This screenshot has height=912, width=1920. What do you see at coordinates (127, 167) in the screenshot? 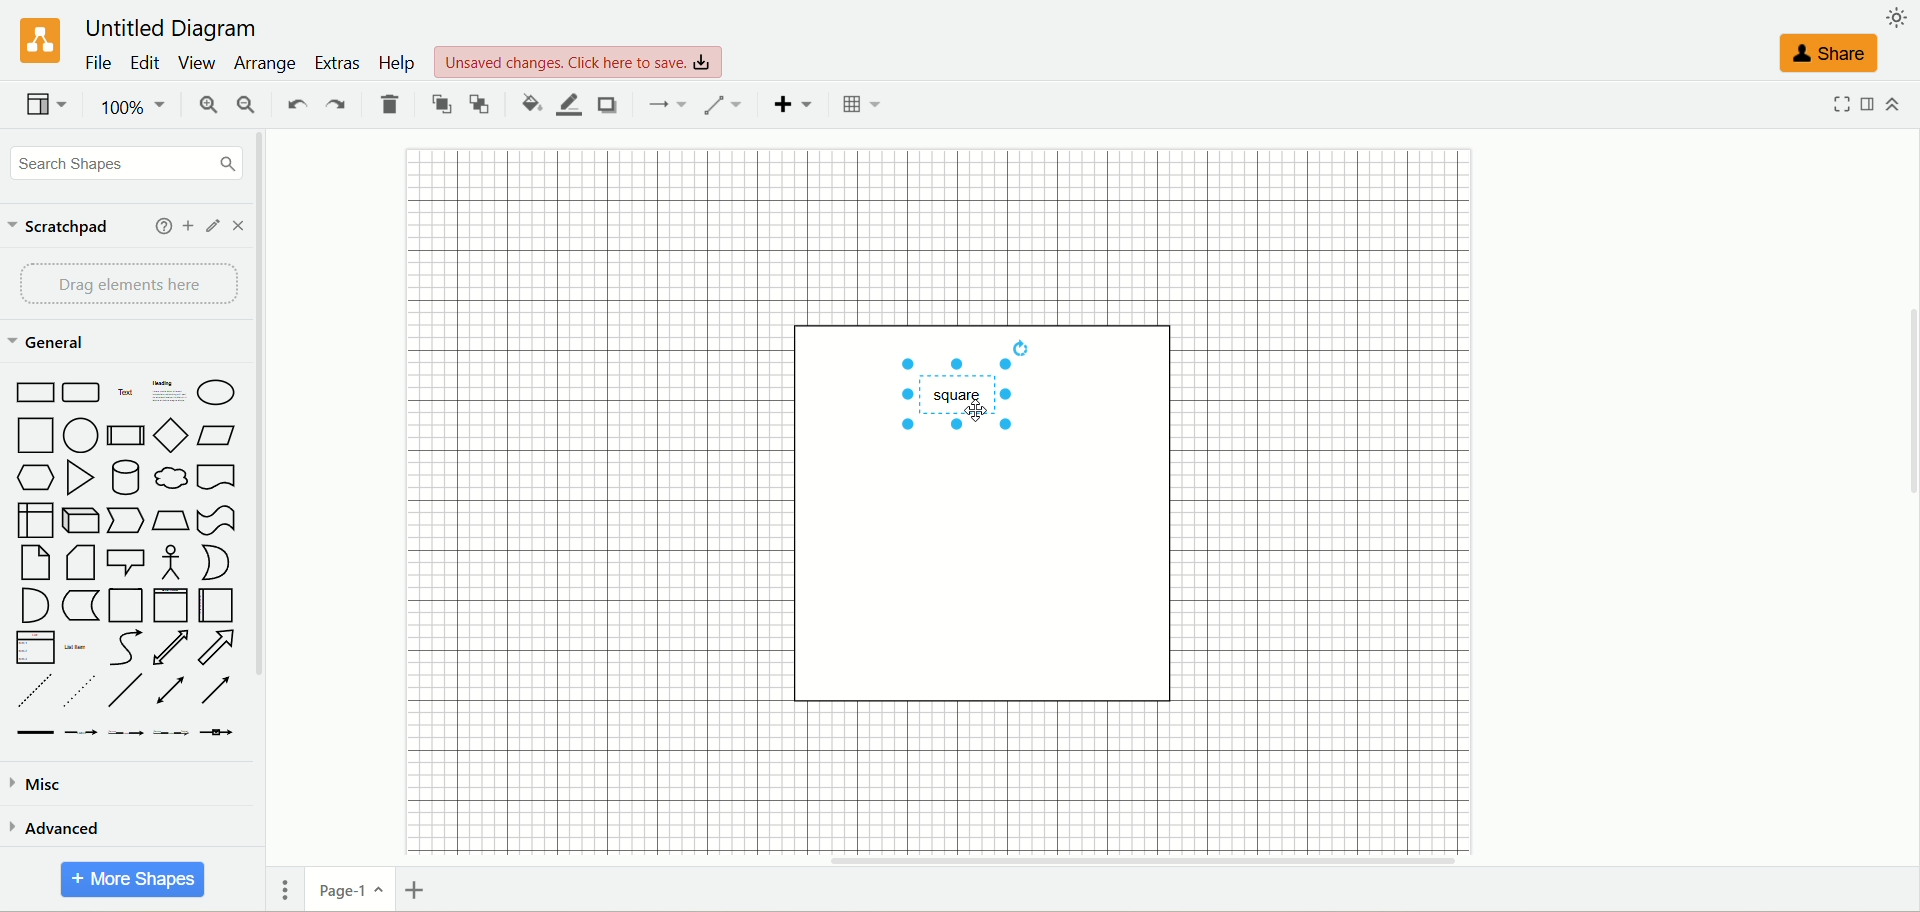
I see `search shapes` at bounding box center [127, 167].